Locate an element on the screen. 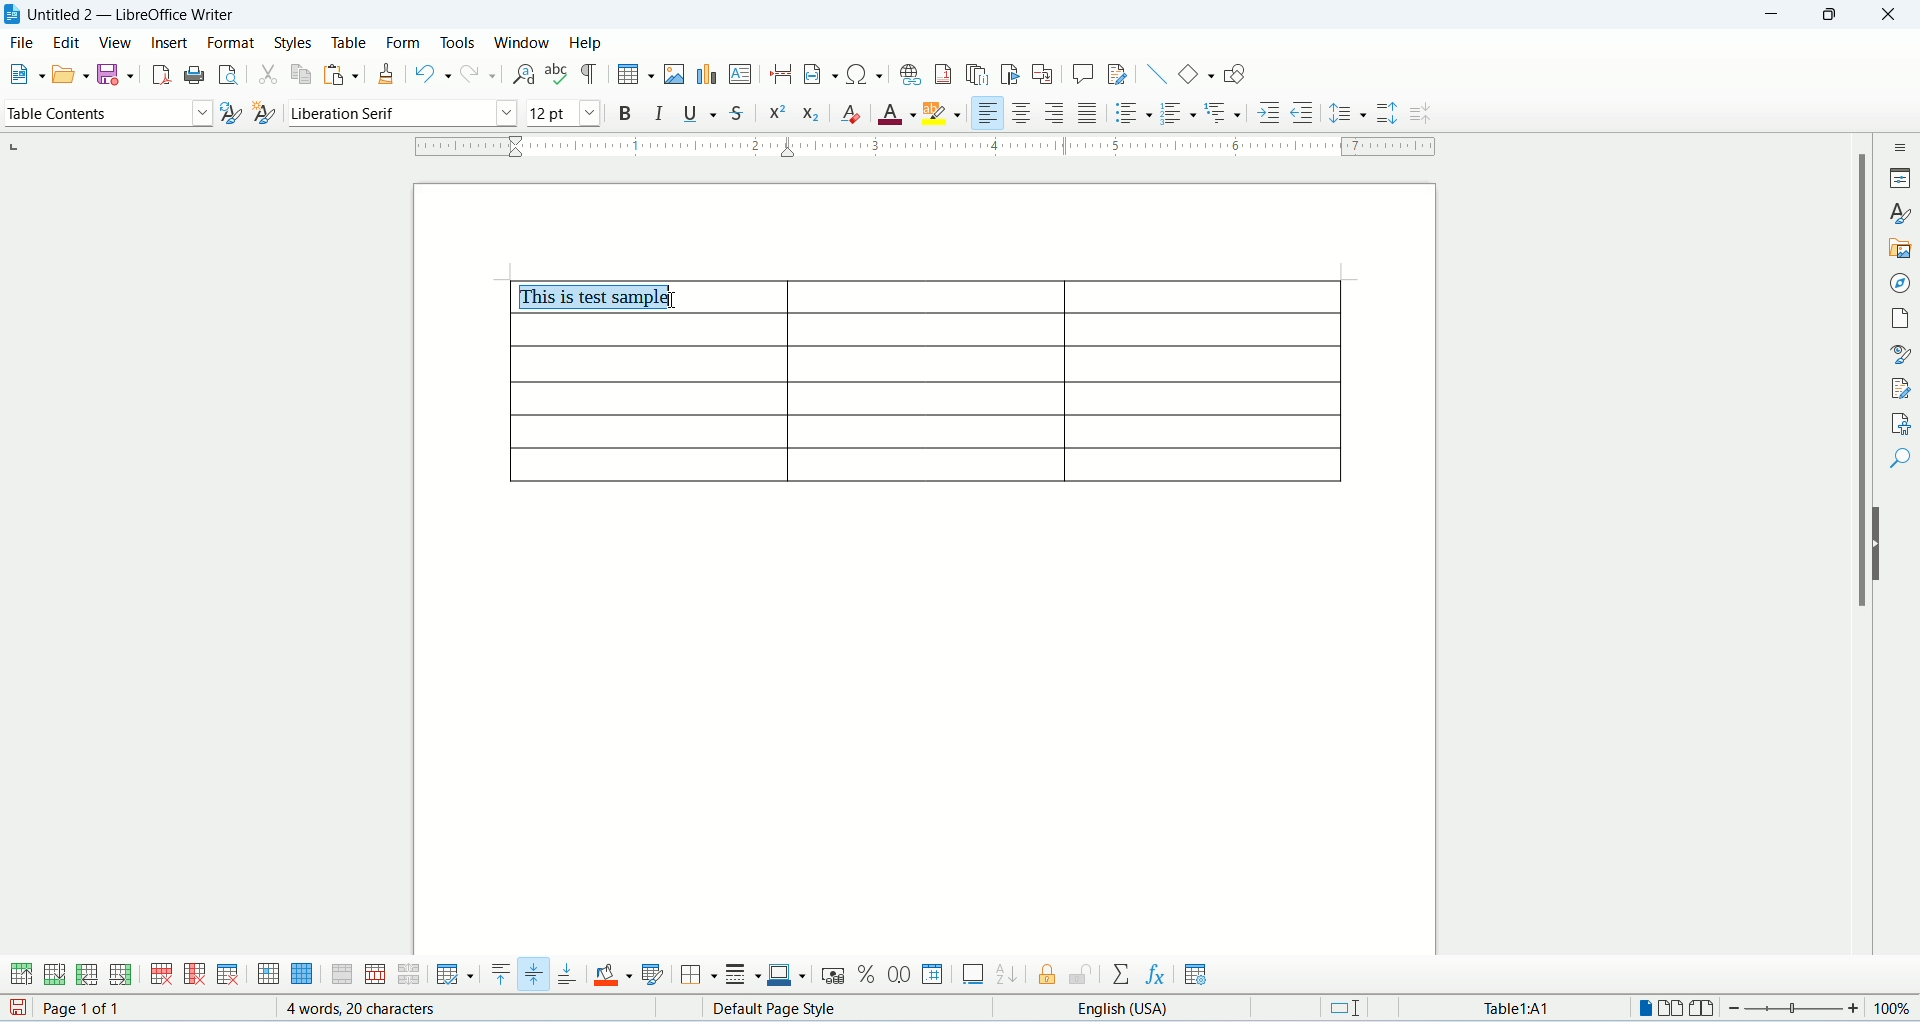 The image size is (1920, 1022). form is located at coordinates (409, 43).